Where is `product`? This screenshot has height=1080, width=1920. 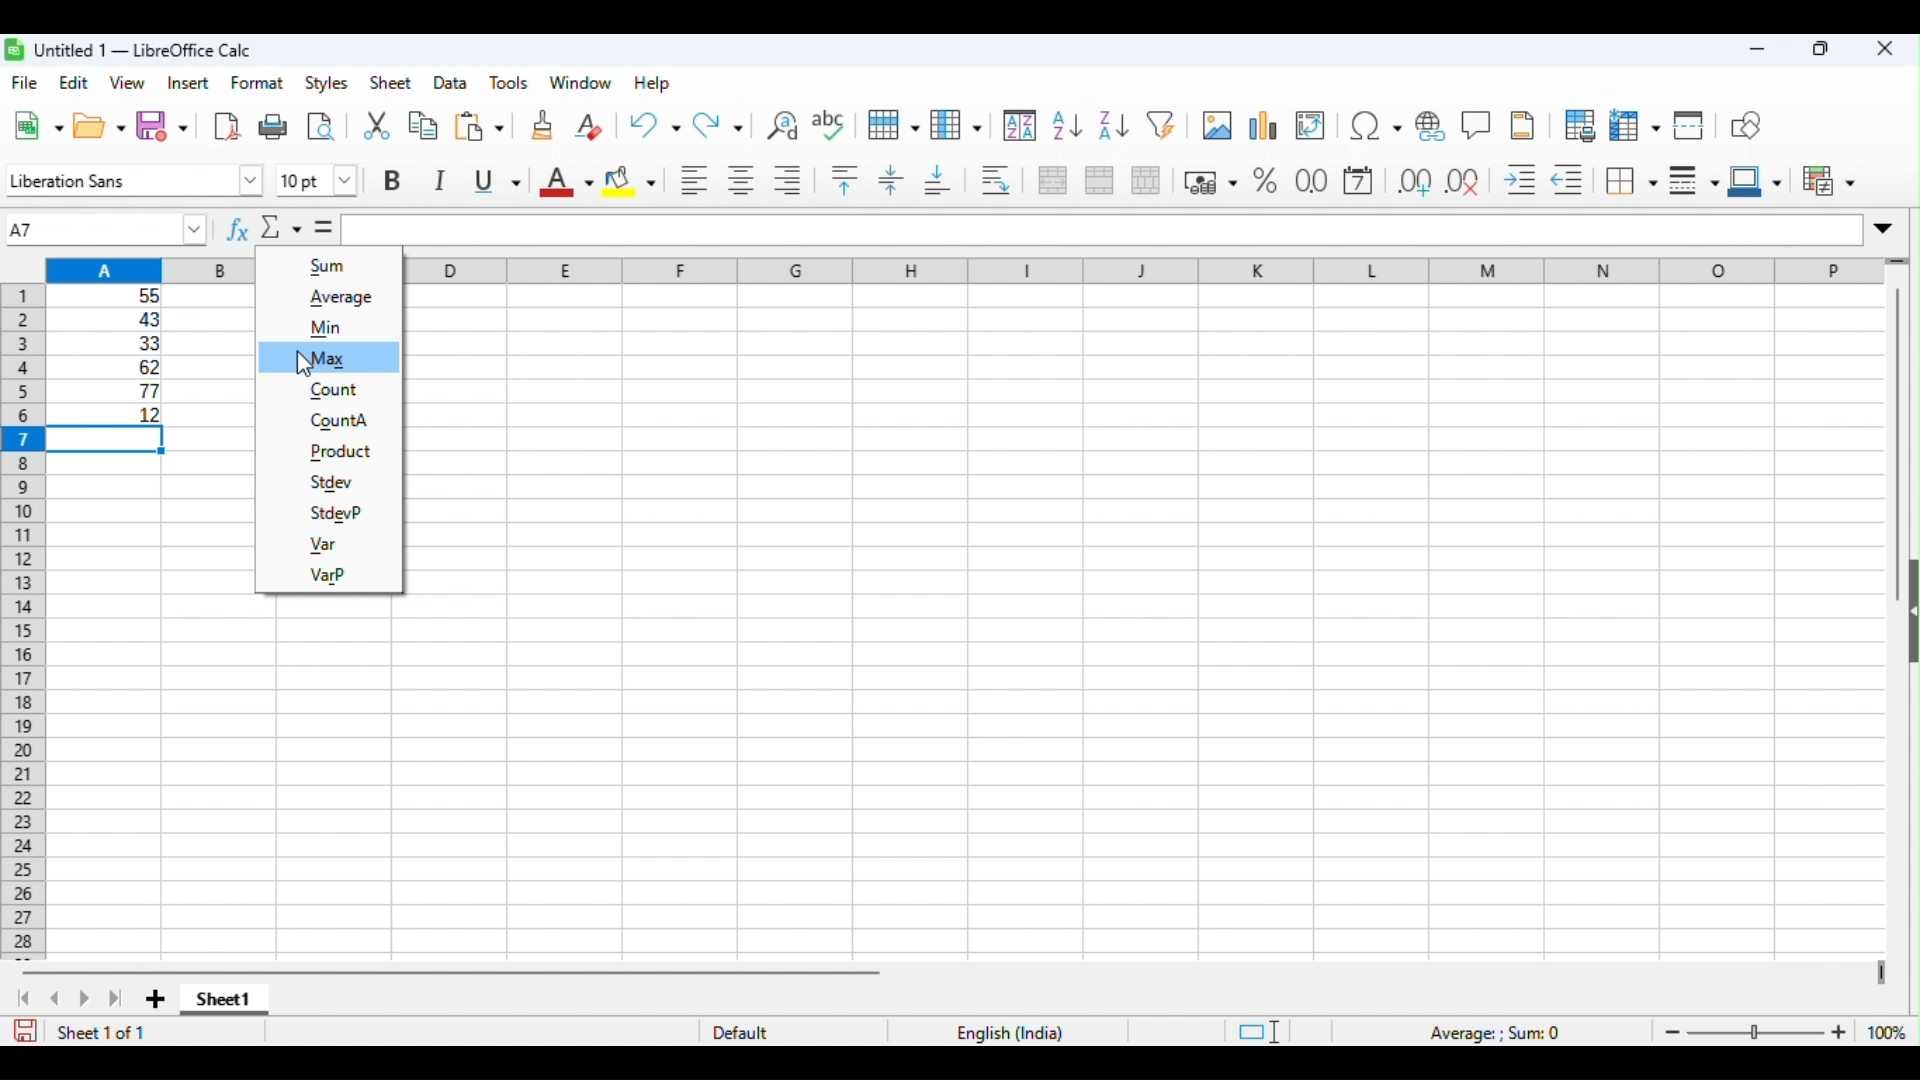
product is located at coordinates (338, 454).